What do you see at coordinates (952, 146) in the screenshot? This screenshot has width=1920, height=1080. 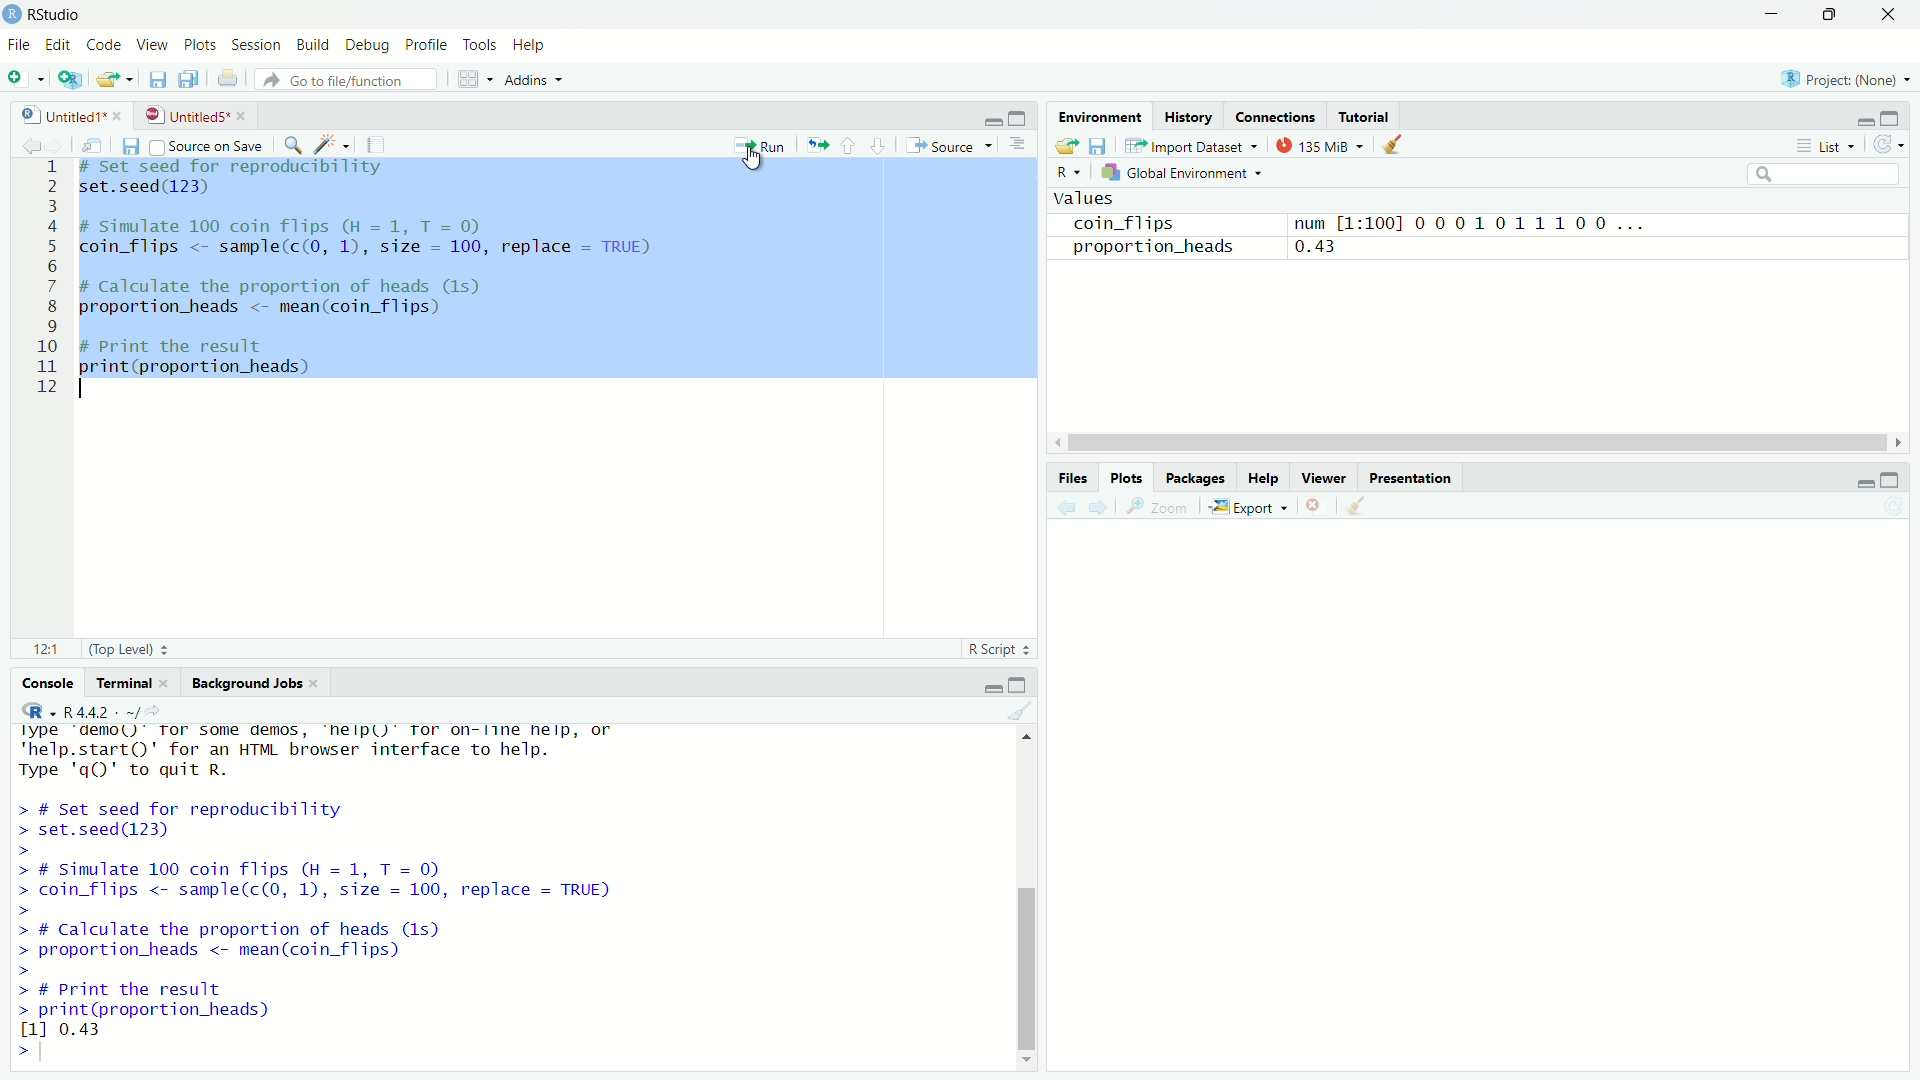 I see `source` at bounding box center [952, 146].